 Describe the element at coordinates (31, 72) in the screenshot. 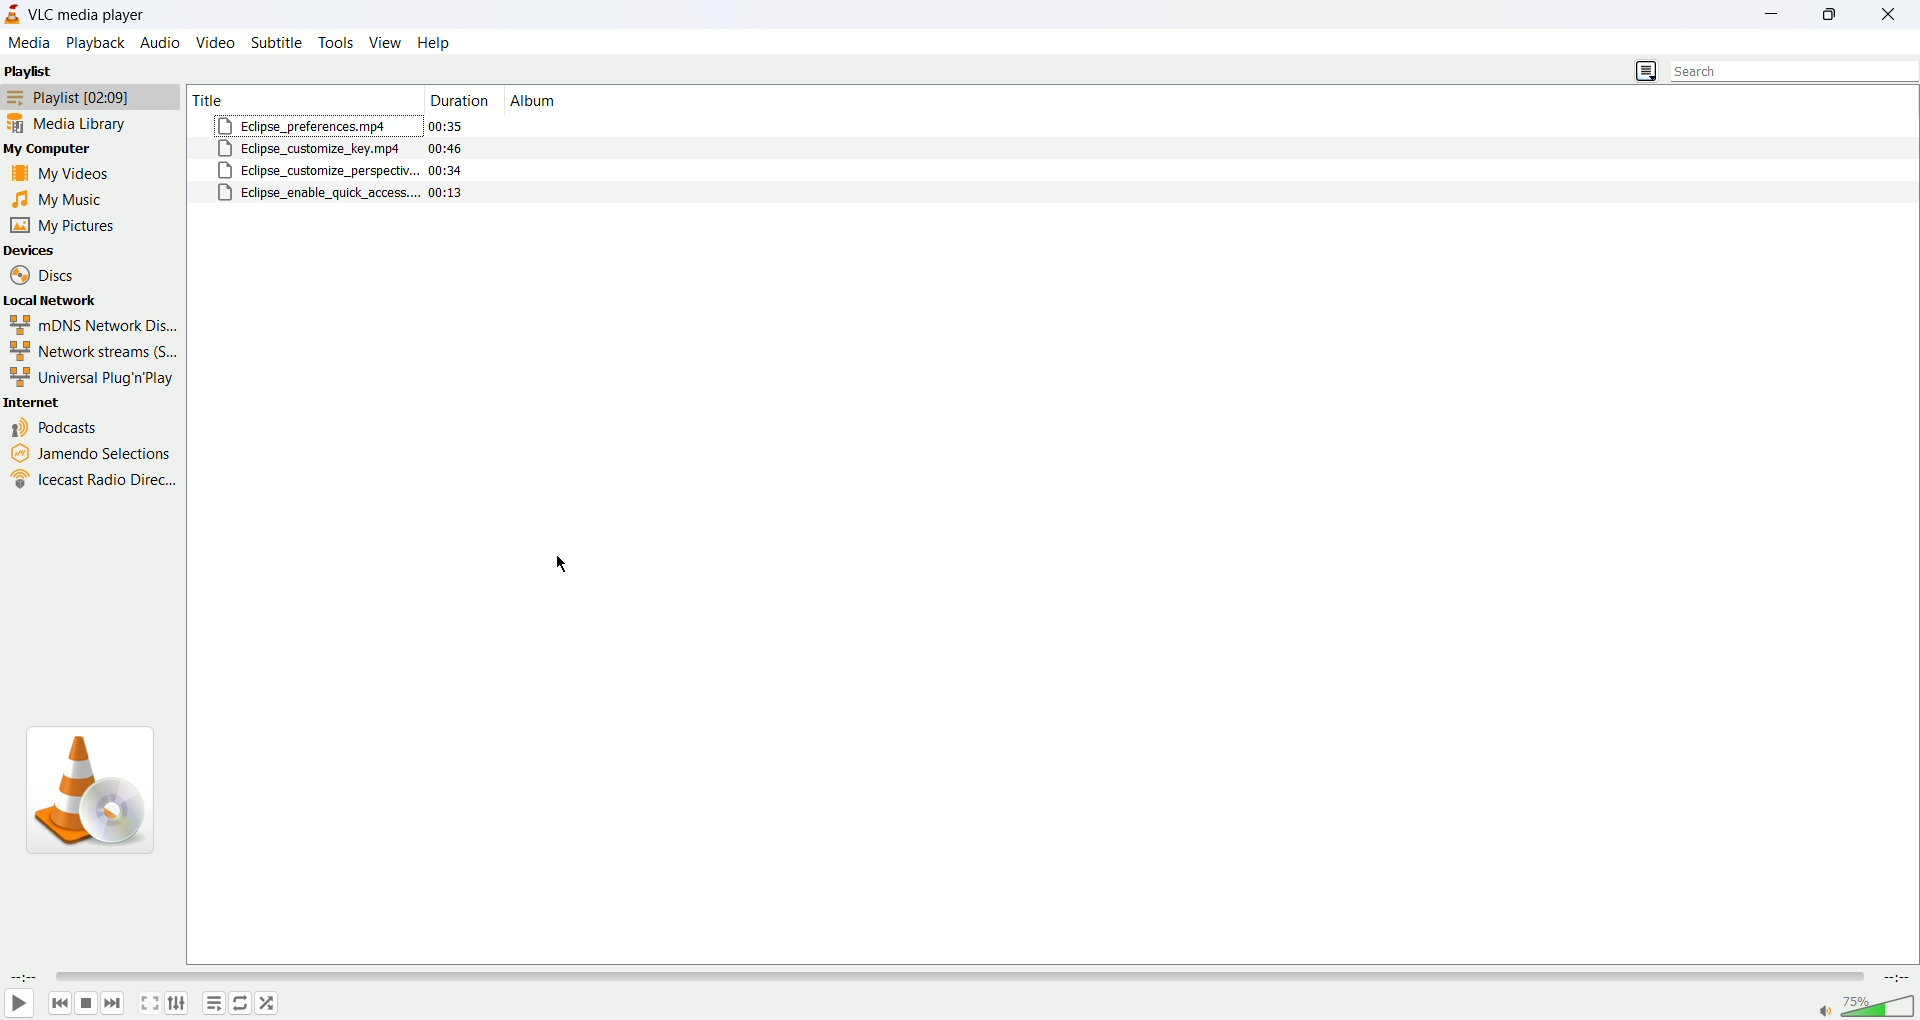

I see `playlist` at that location.